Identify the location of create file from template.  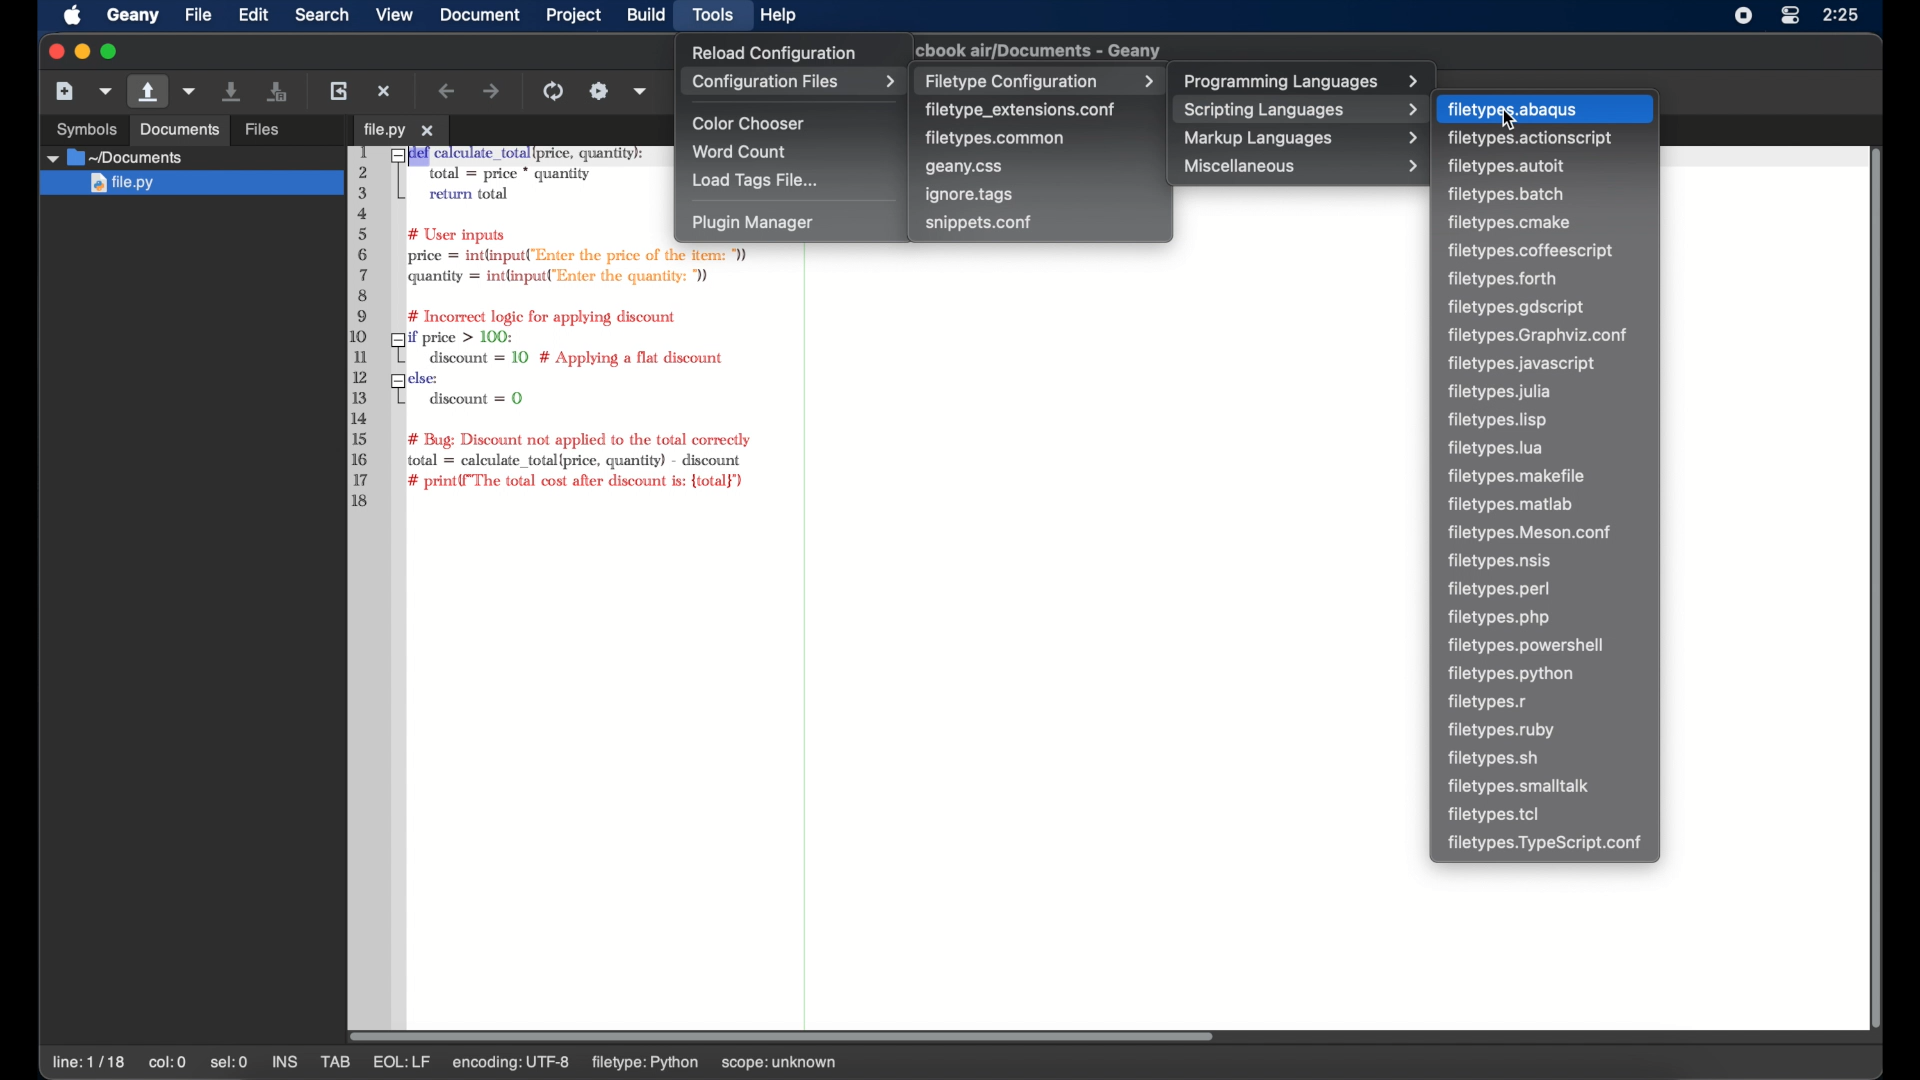
(107, 91).